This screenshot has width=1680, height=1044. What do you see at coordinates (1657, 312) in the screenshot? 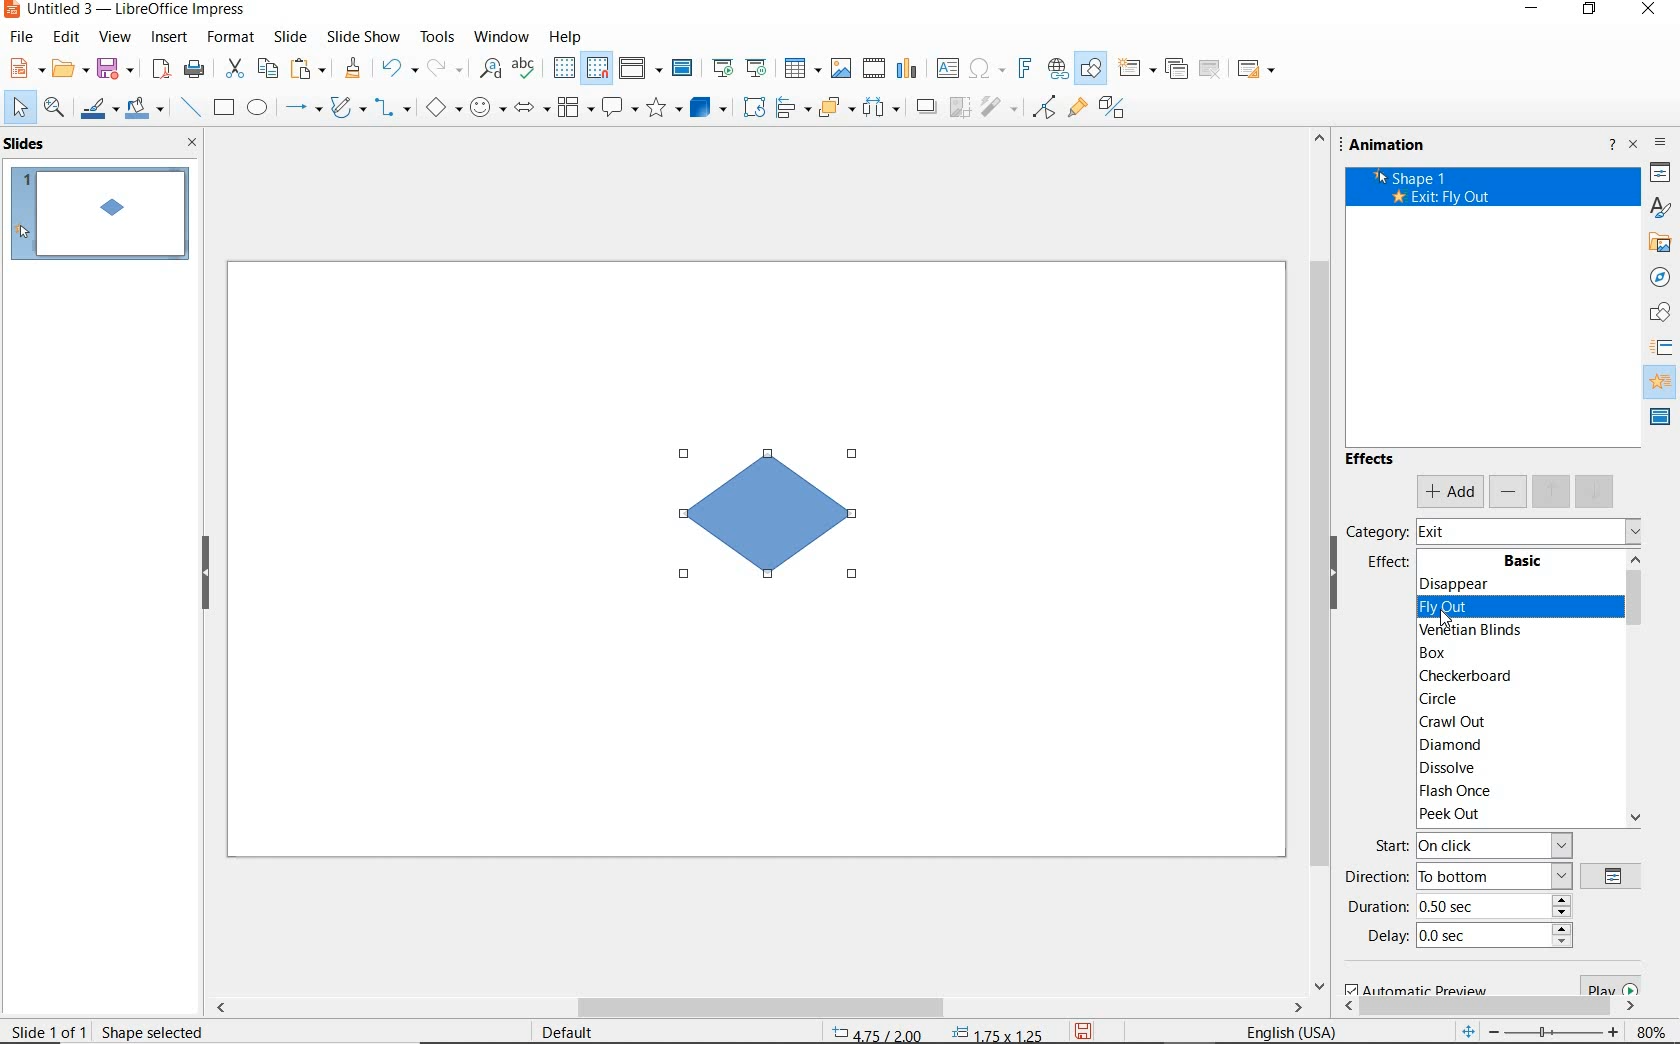
I see `shapes` at bounding box center [1657, 312].